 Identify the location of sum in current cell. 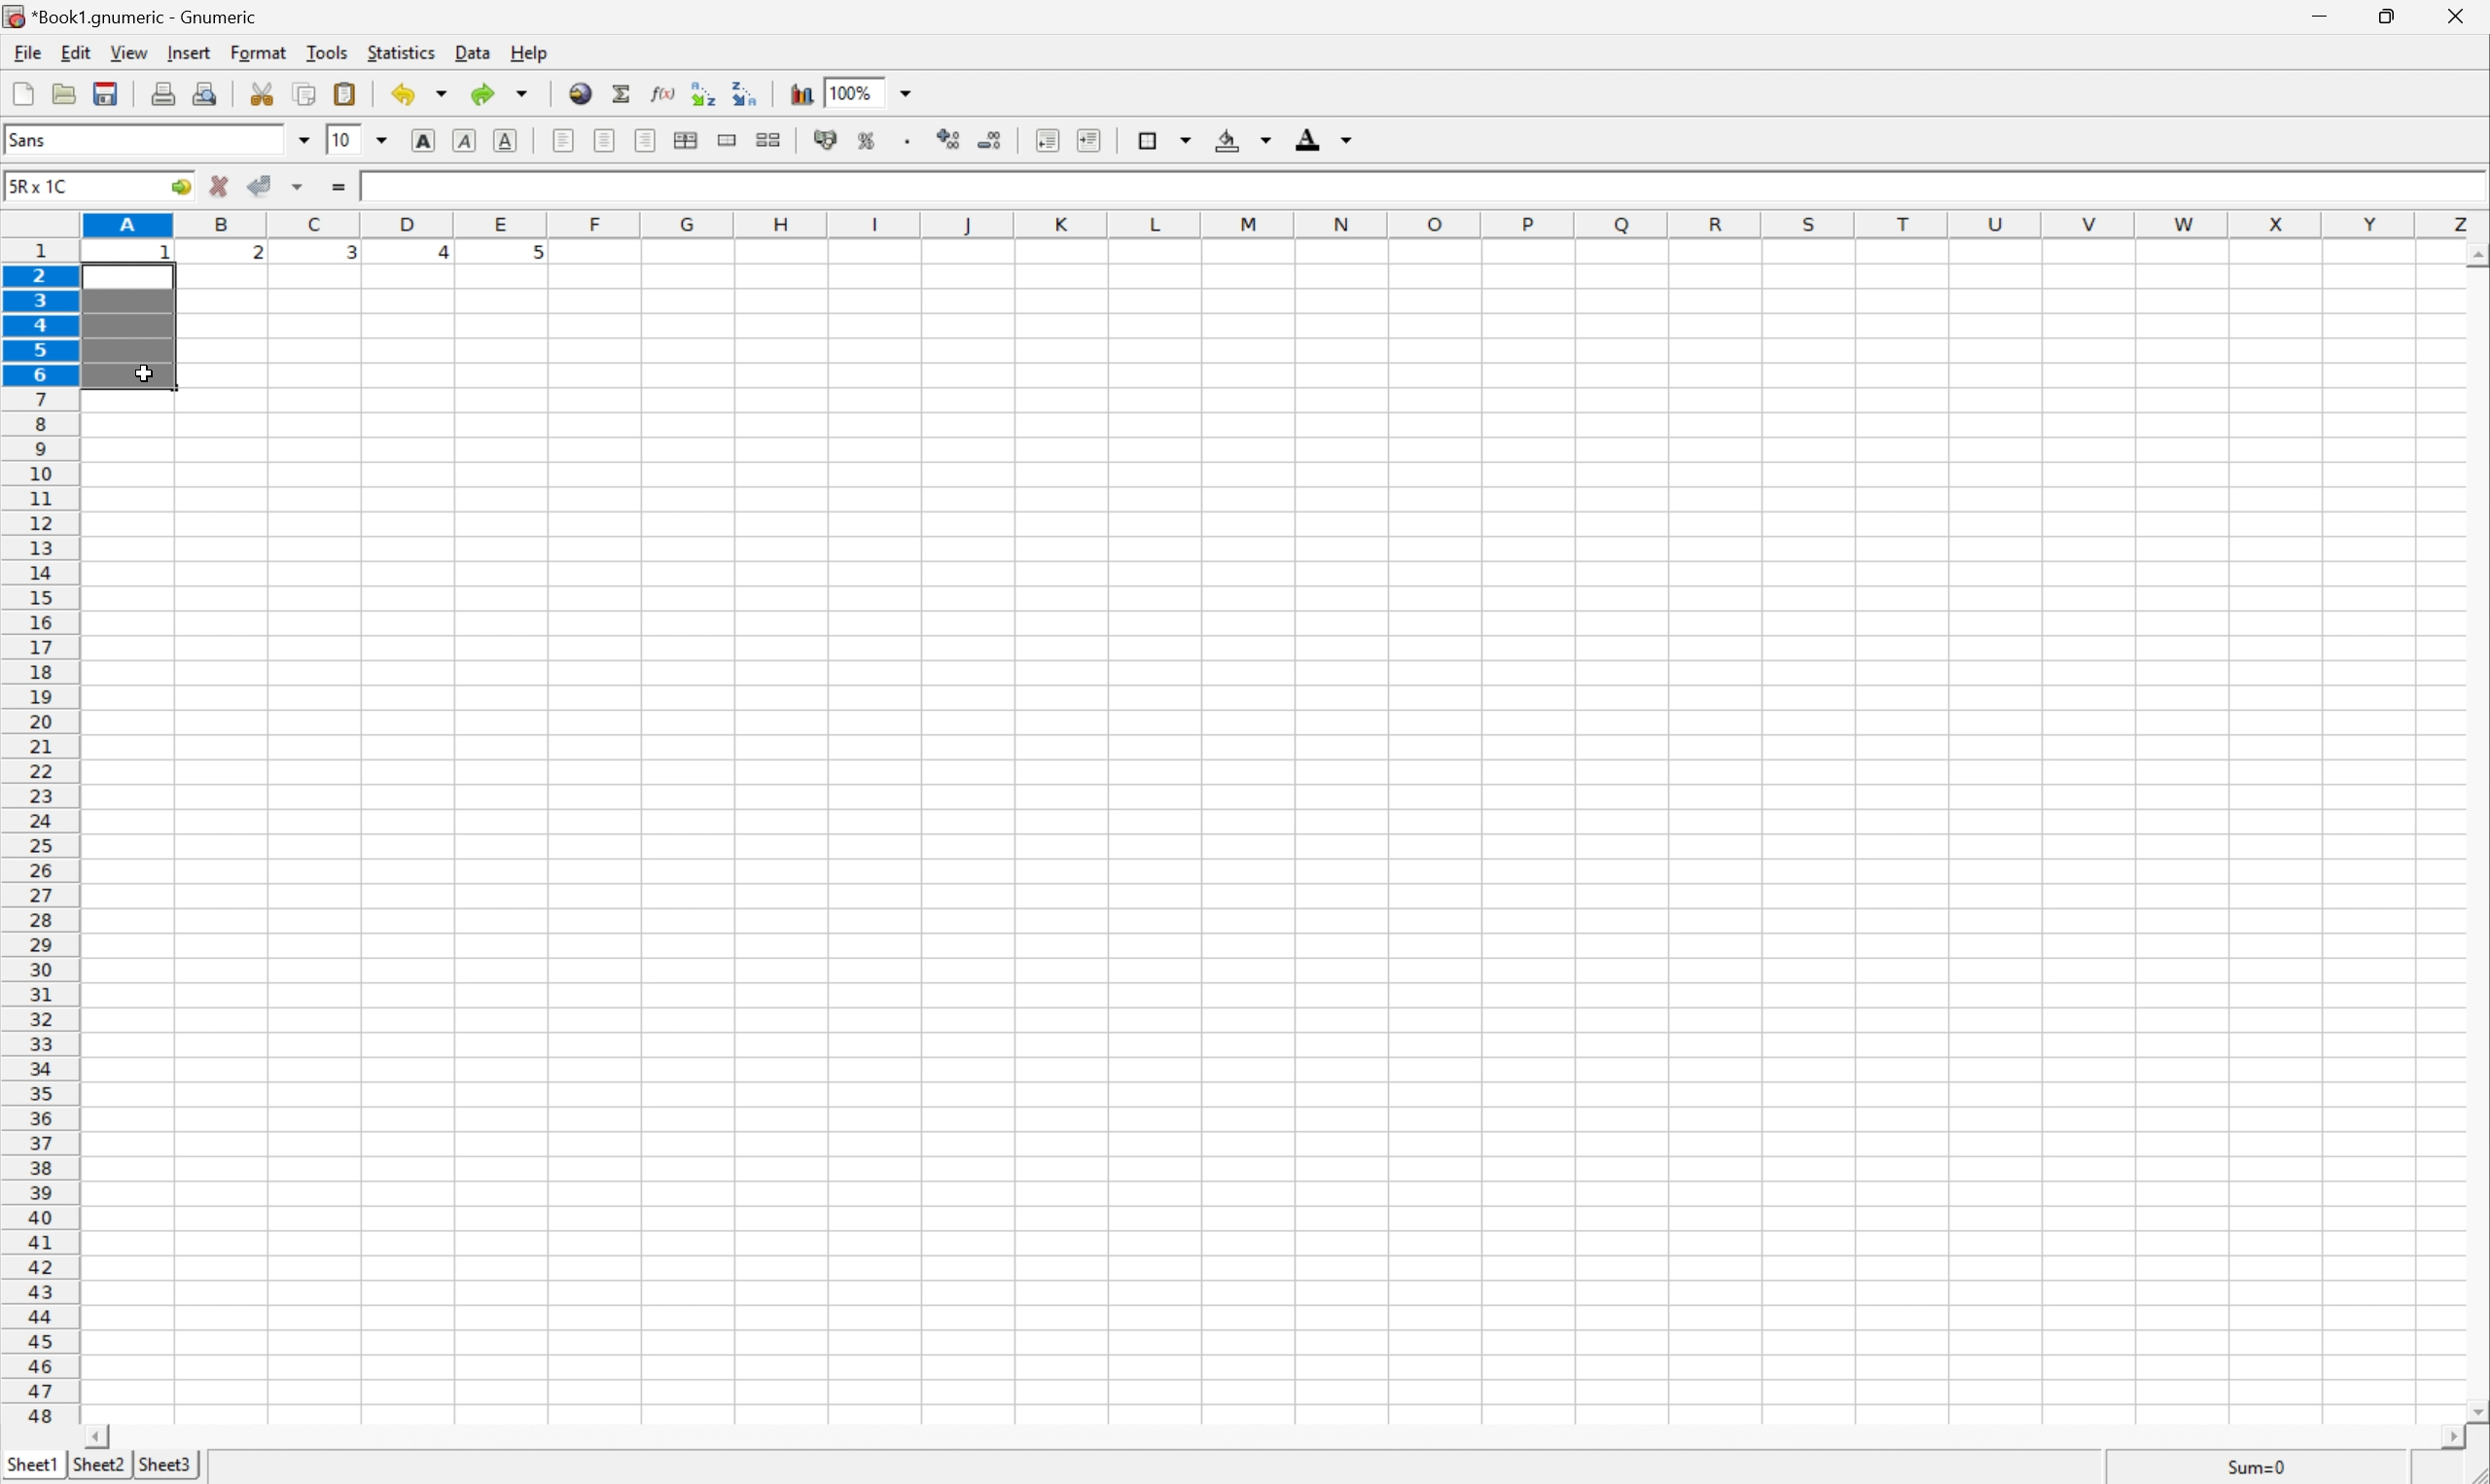
(626, 93).